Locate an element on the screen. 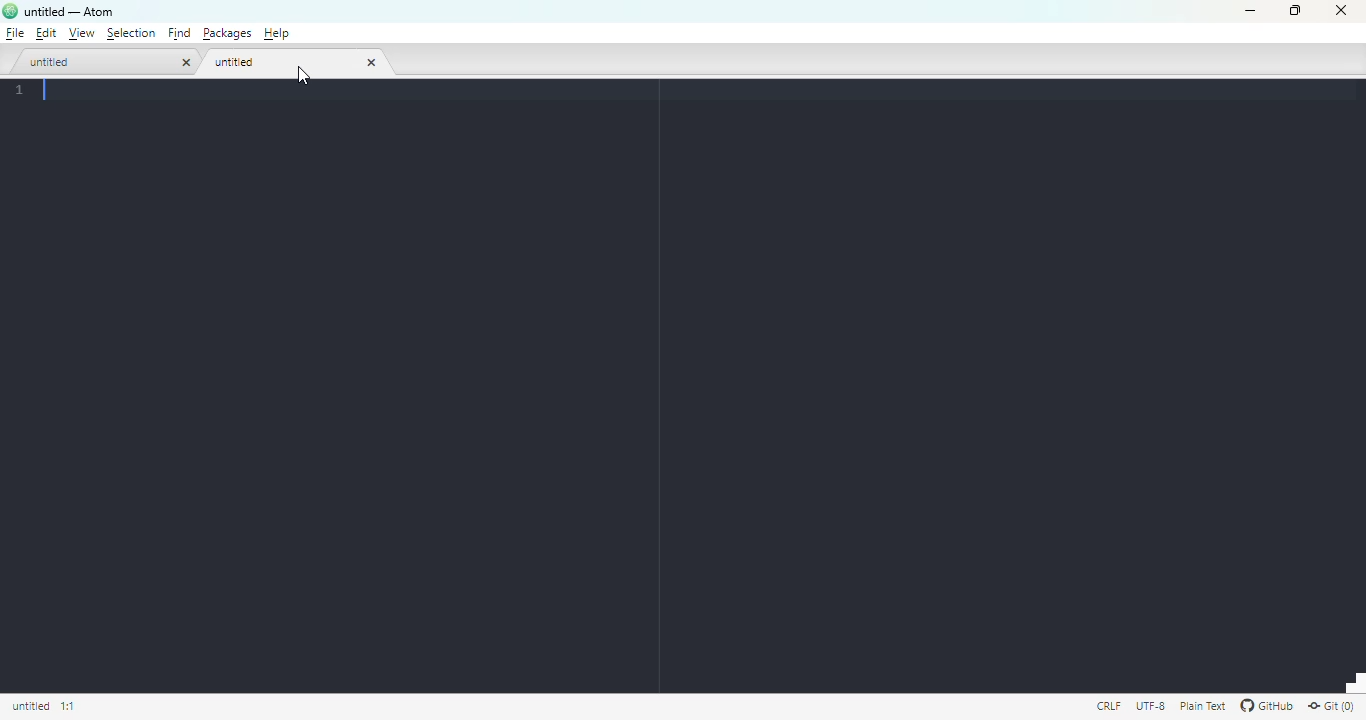 This screenshot has height=720, width=1366. editor panel is located at coordinates (684, 401).